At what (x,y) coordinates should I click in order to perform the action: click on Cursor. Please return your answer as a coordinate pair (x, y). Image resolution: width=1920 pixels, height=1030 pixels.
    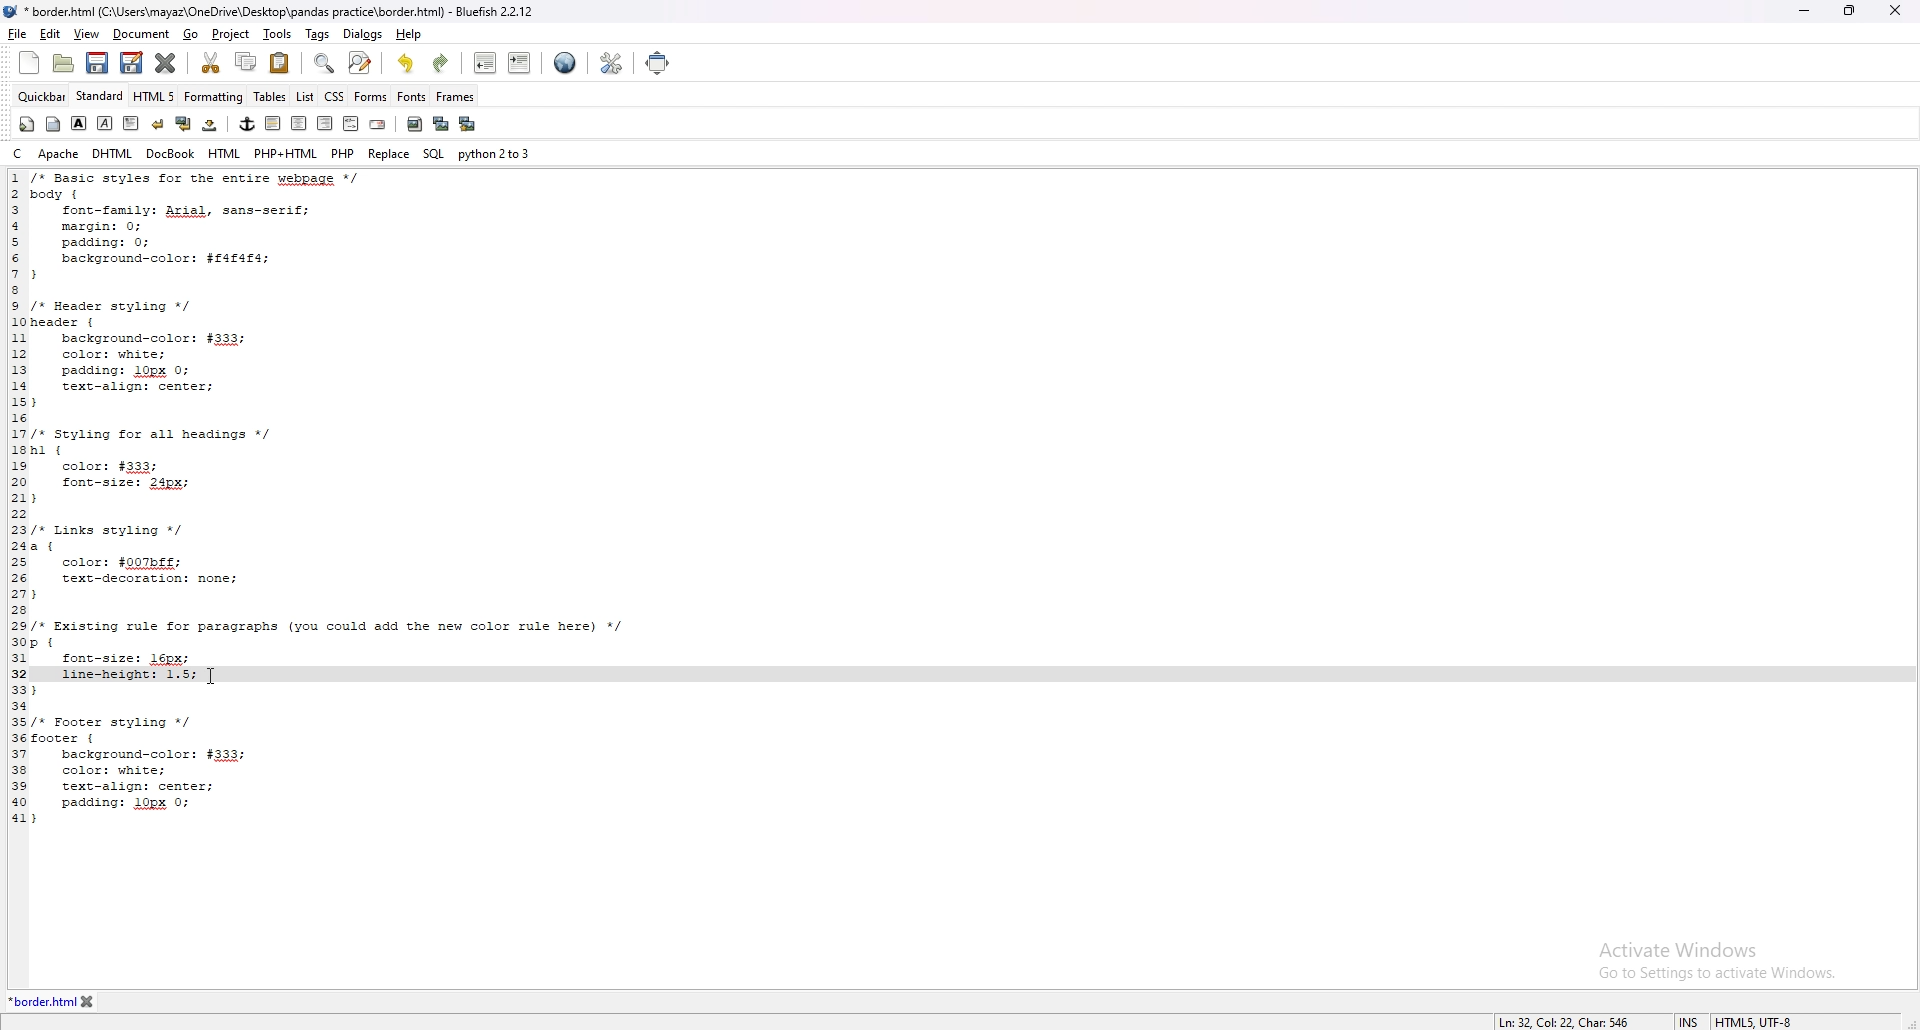
    Looking at the image, I should click on (211, 676).